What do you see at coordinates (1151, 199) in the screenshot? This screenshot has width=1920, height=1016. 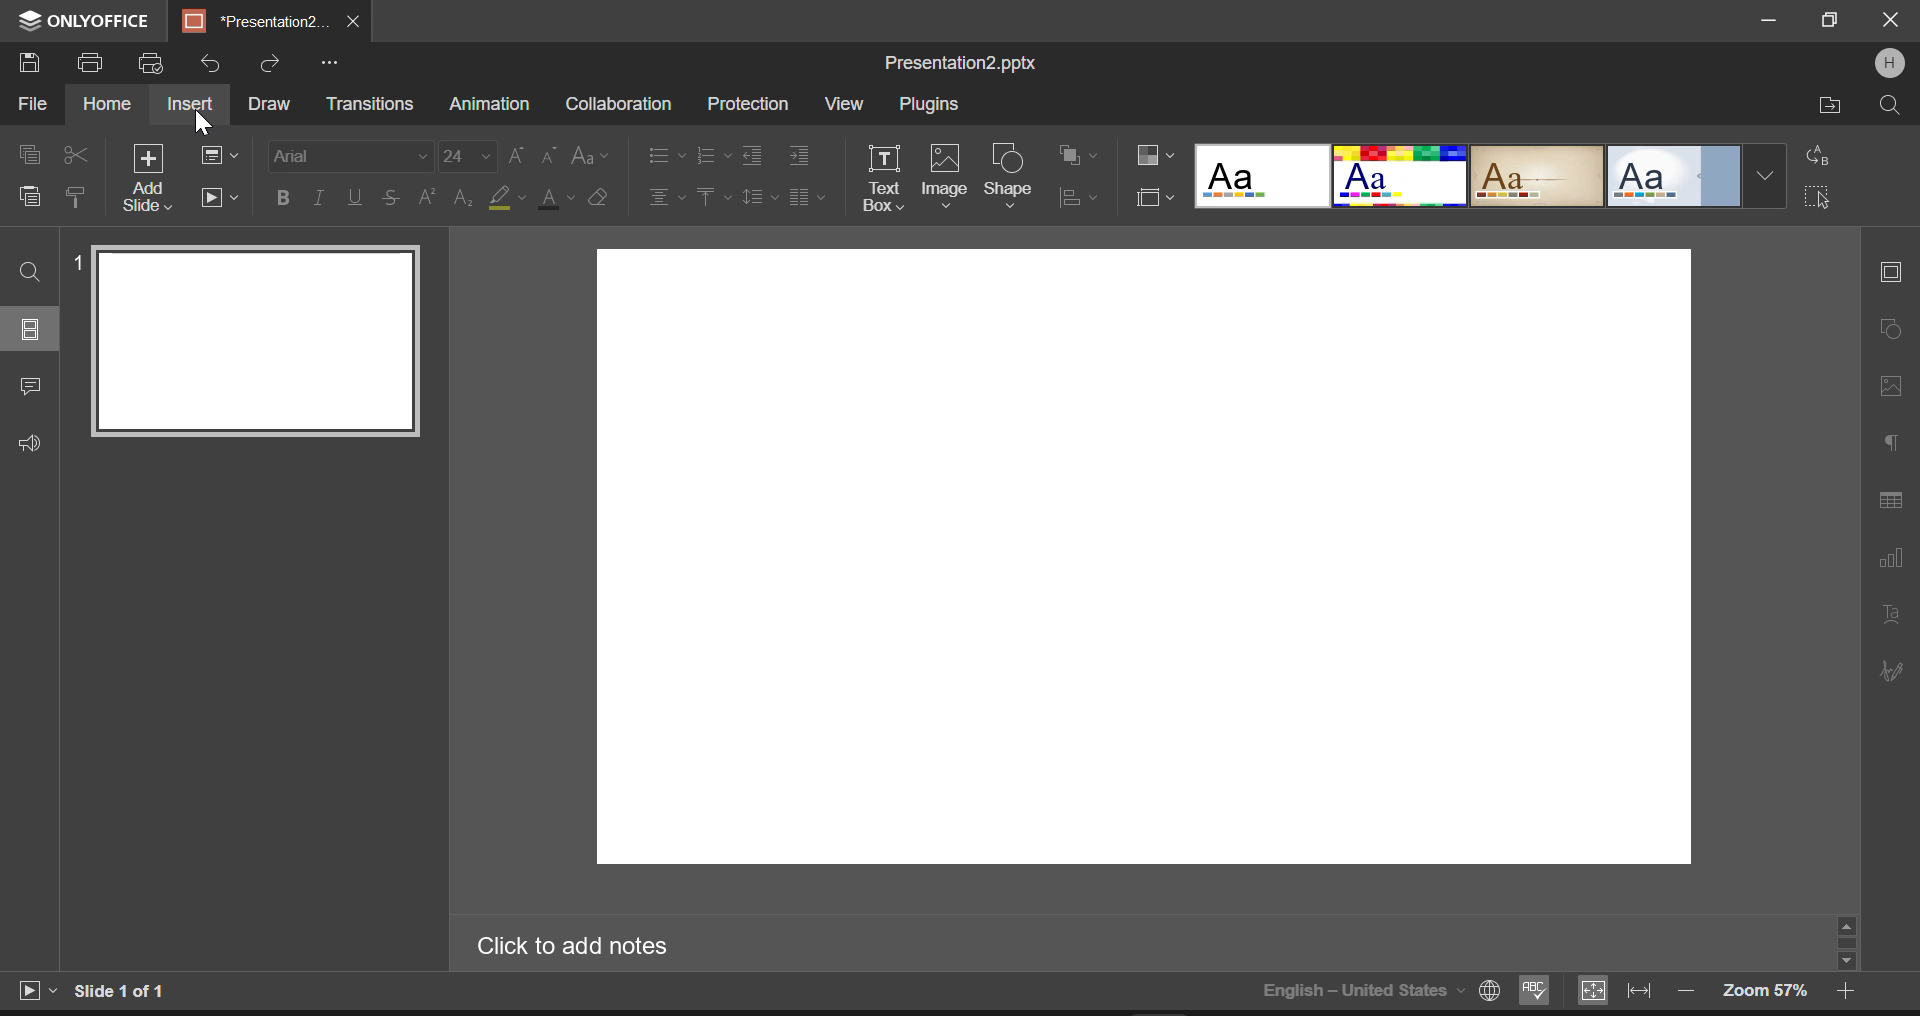 I see `Select Slide Size` at bounding box center [1151, 199].